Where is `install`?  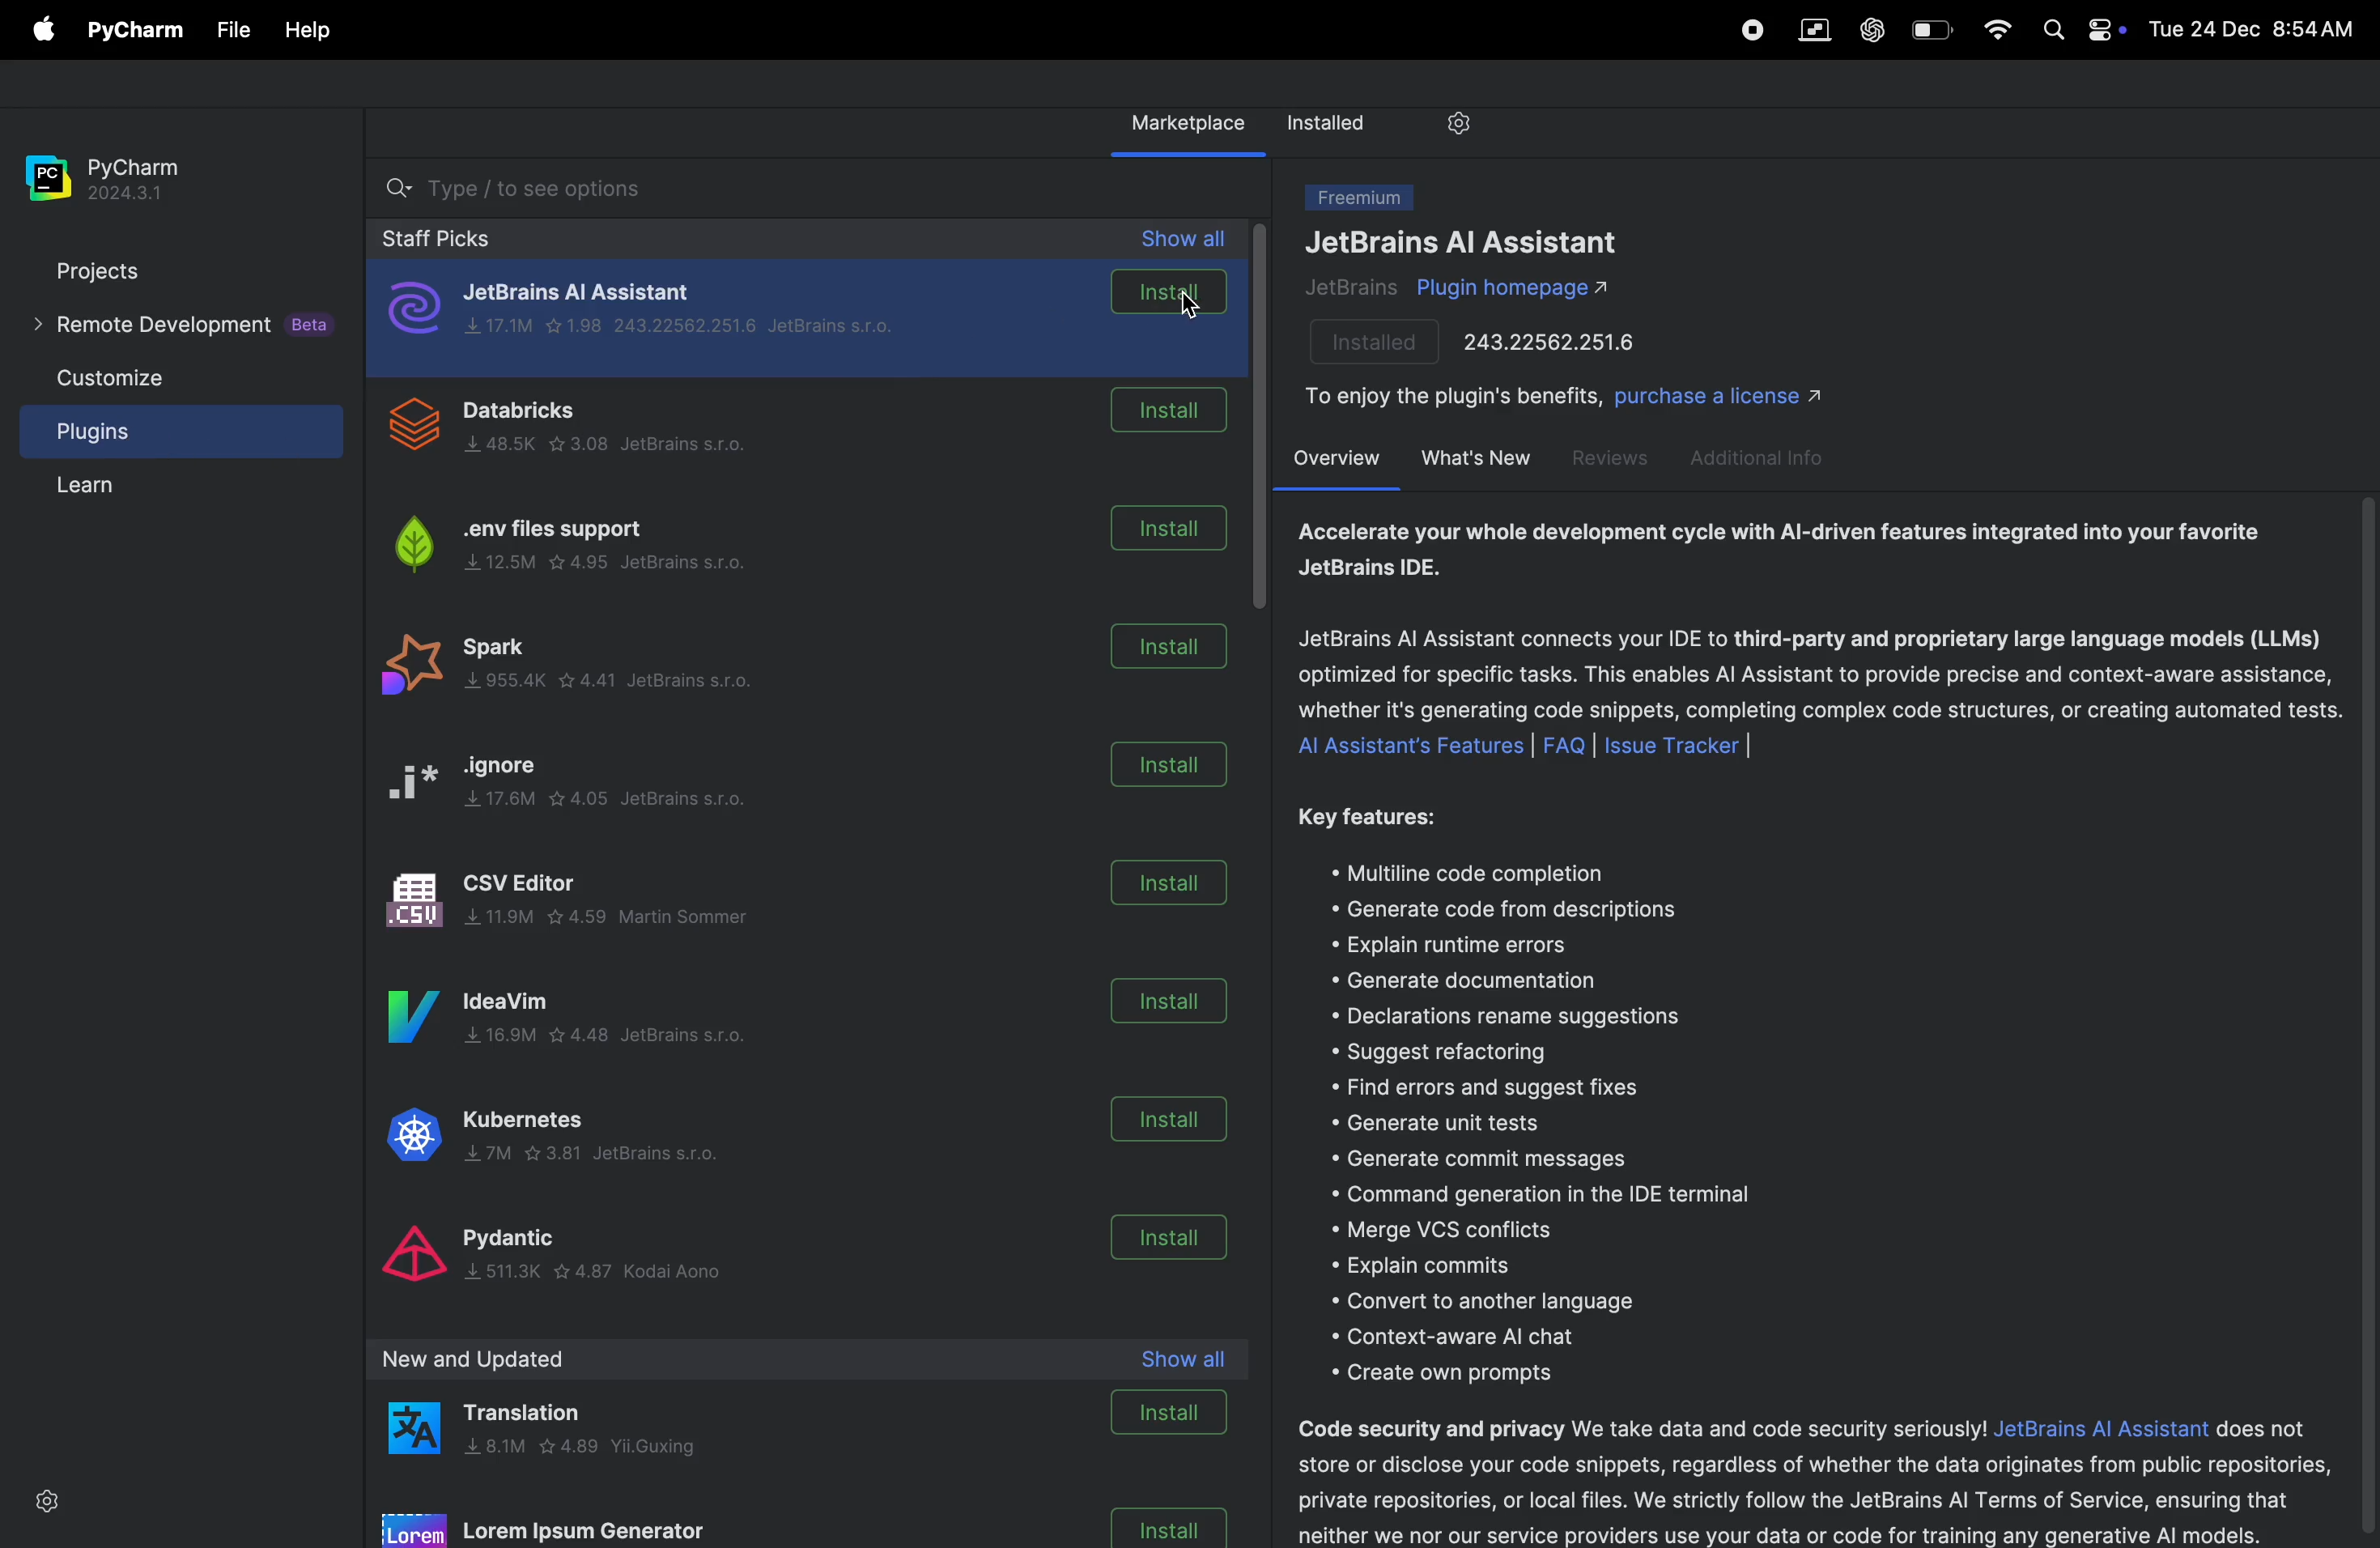 install is located at coordinates (1176, 1413).